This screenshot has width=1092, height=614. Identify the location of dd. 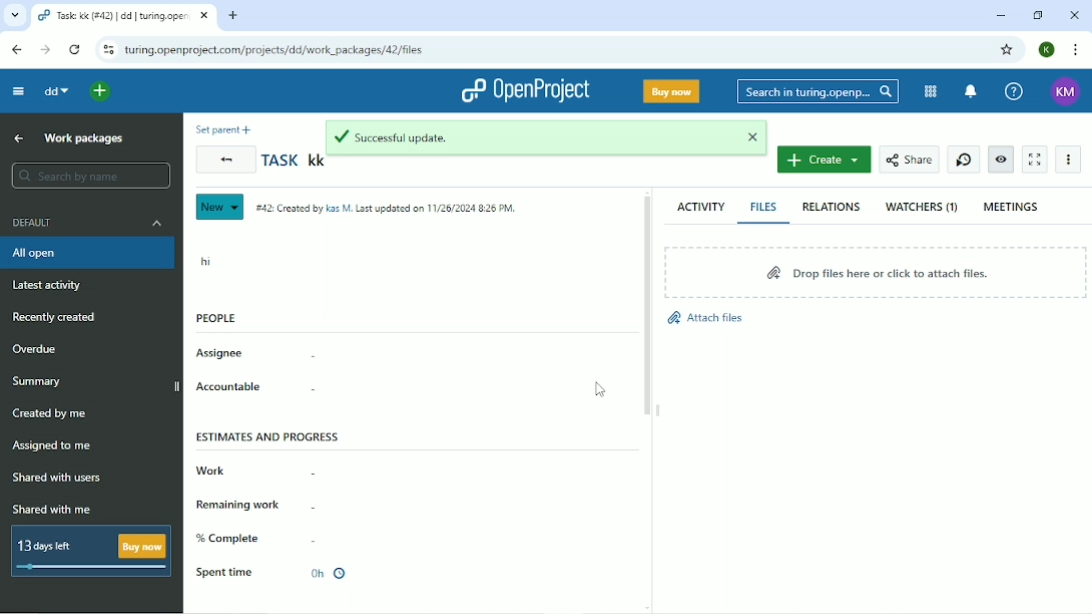
(58, 91).